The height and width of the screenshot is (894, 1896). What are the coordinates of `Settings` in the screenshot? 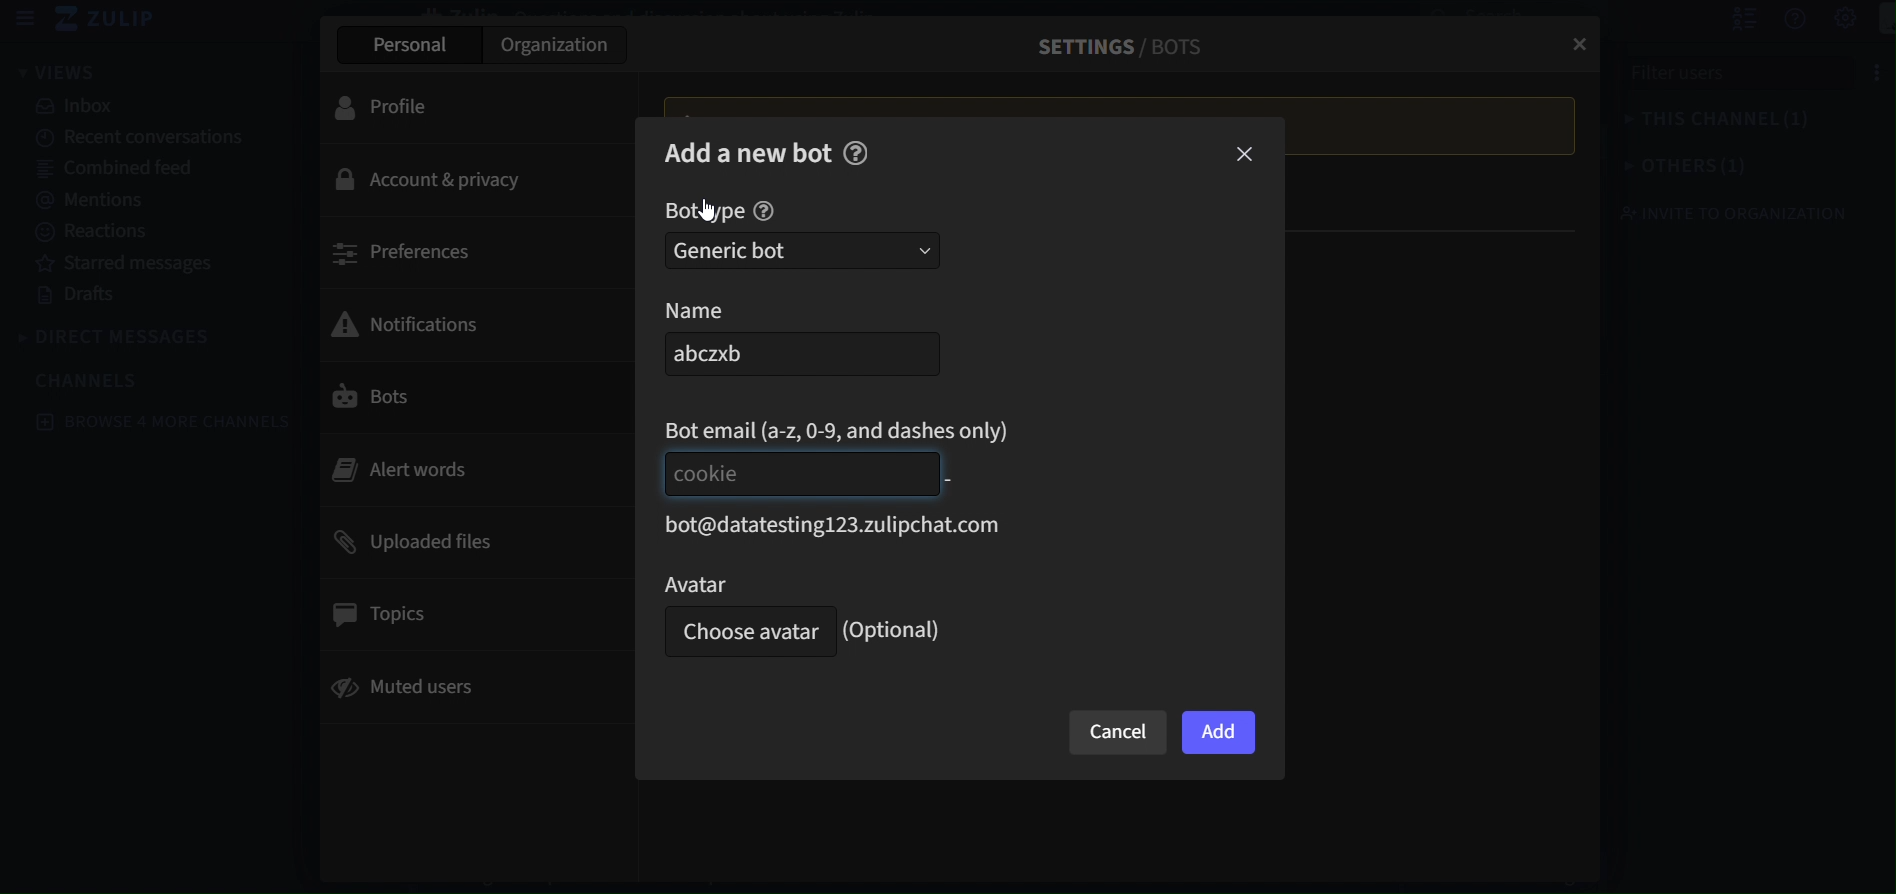 It's located at (1825, 19).